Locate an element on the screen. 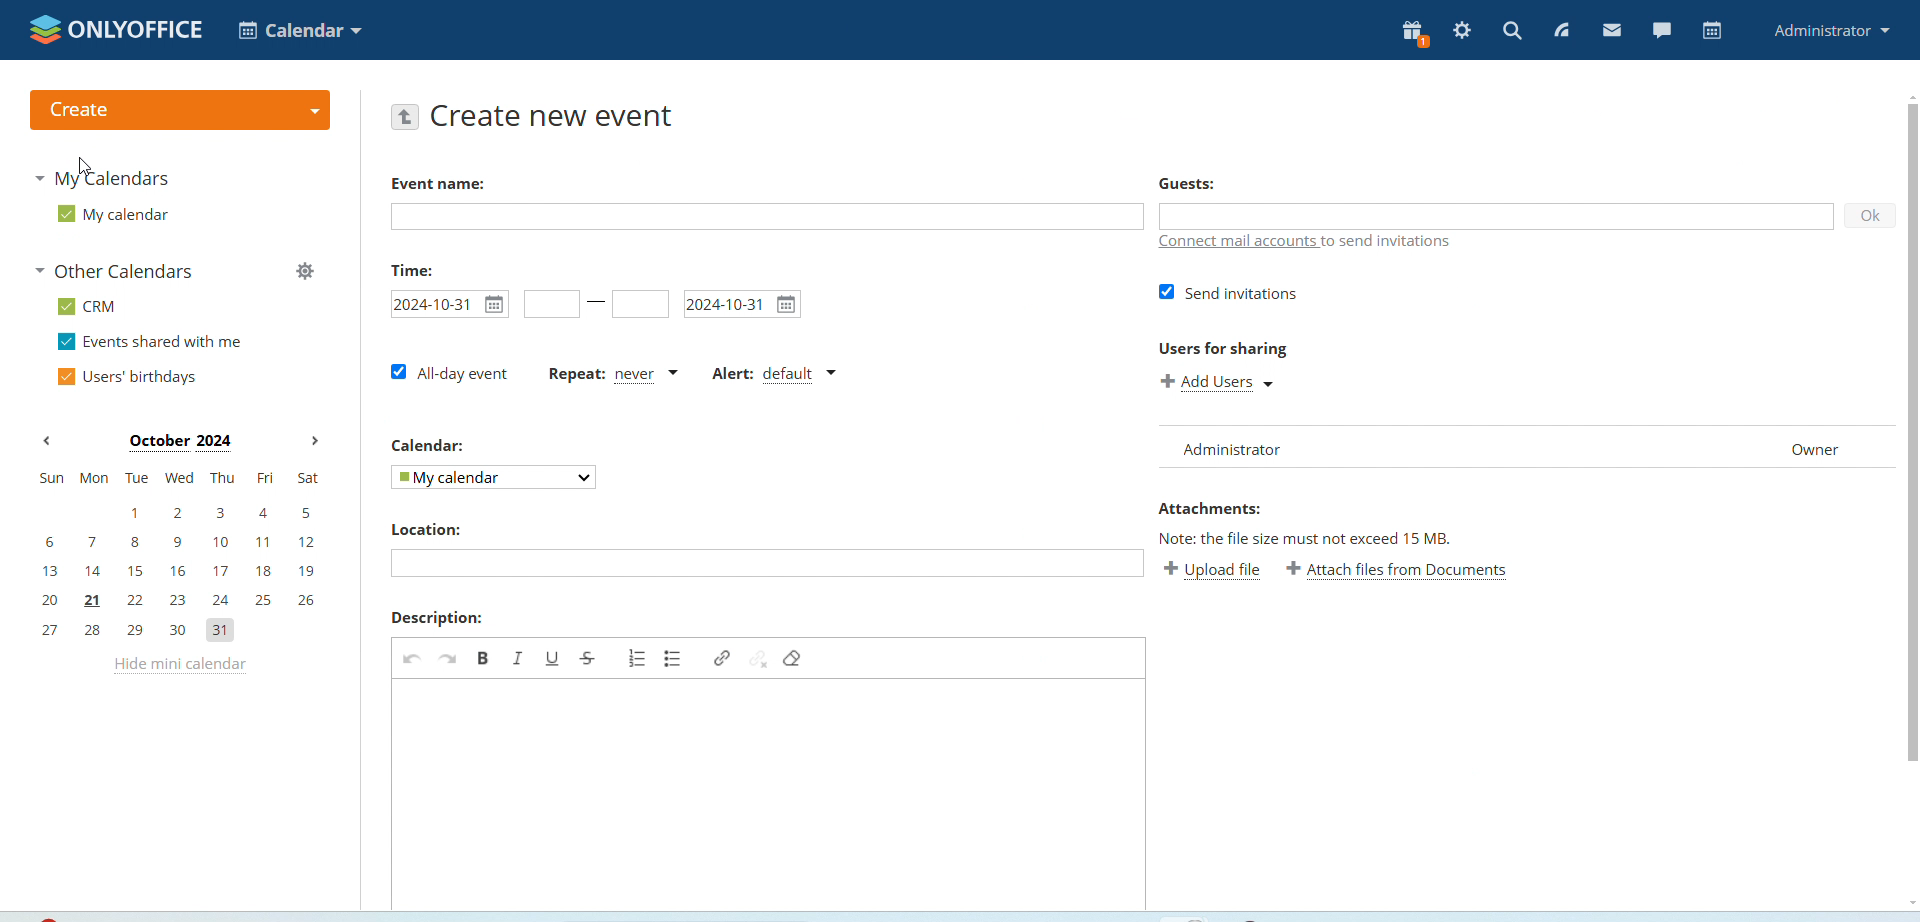  2024-10-31 is located at coordinates (449, 303).